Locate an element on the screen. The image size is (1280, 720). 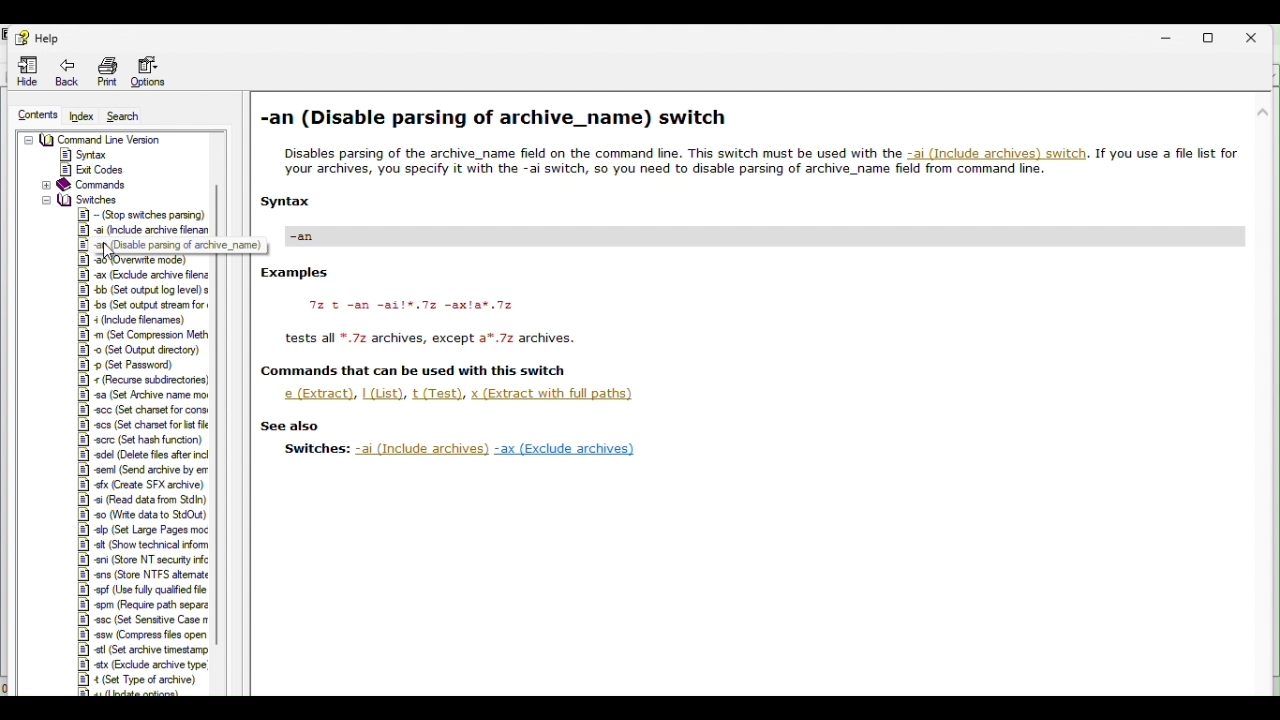
Cursor is located at coordinates (113, 253).